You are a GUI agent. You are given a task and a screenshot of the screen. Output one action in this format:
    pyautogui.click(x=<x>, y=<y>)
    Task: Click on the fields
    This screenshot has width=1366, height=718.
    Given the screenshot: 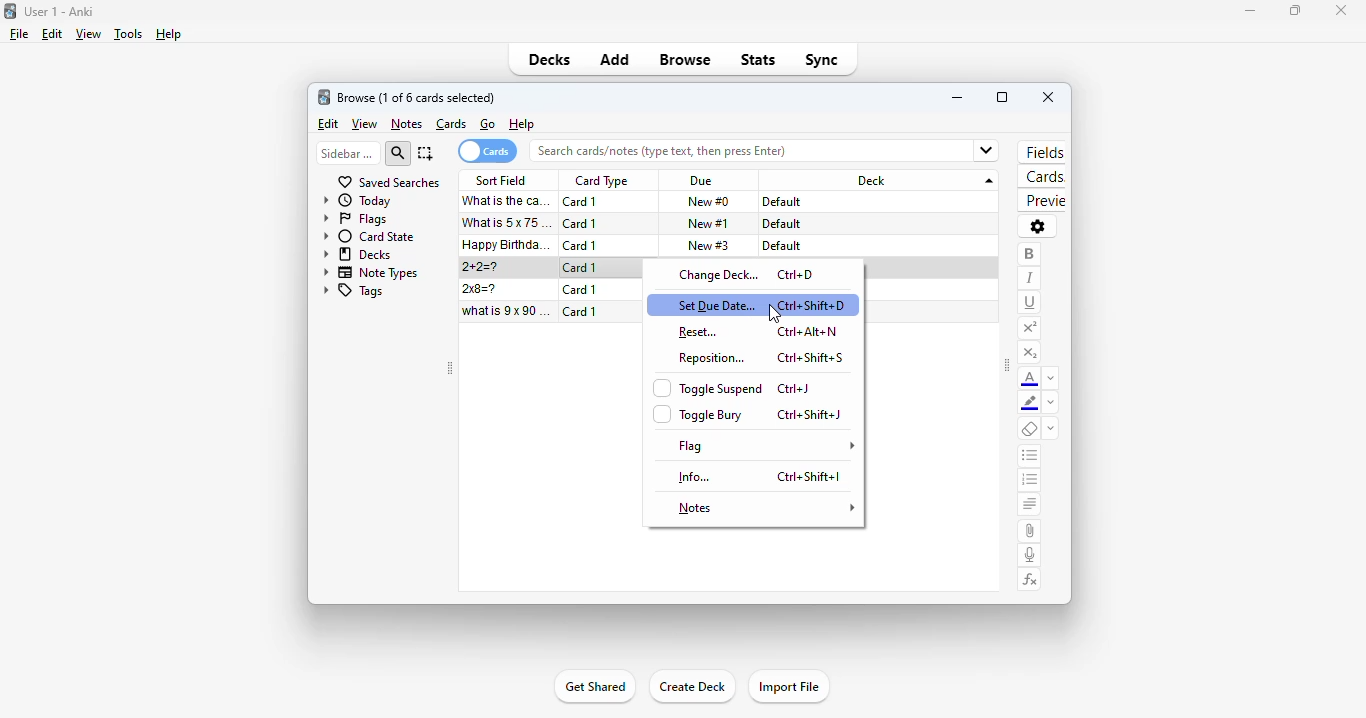 What is the action you would take?
    pyautogui.click(x=1045, y=152)
    